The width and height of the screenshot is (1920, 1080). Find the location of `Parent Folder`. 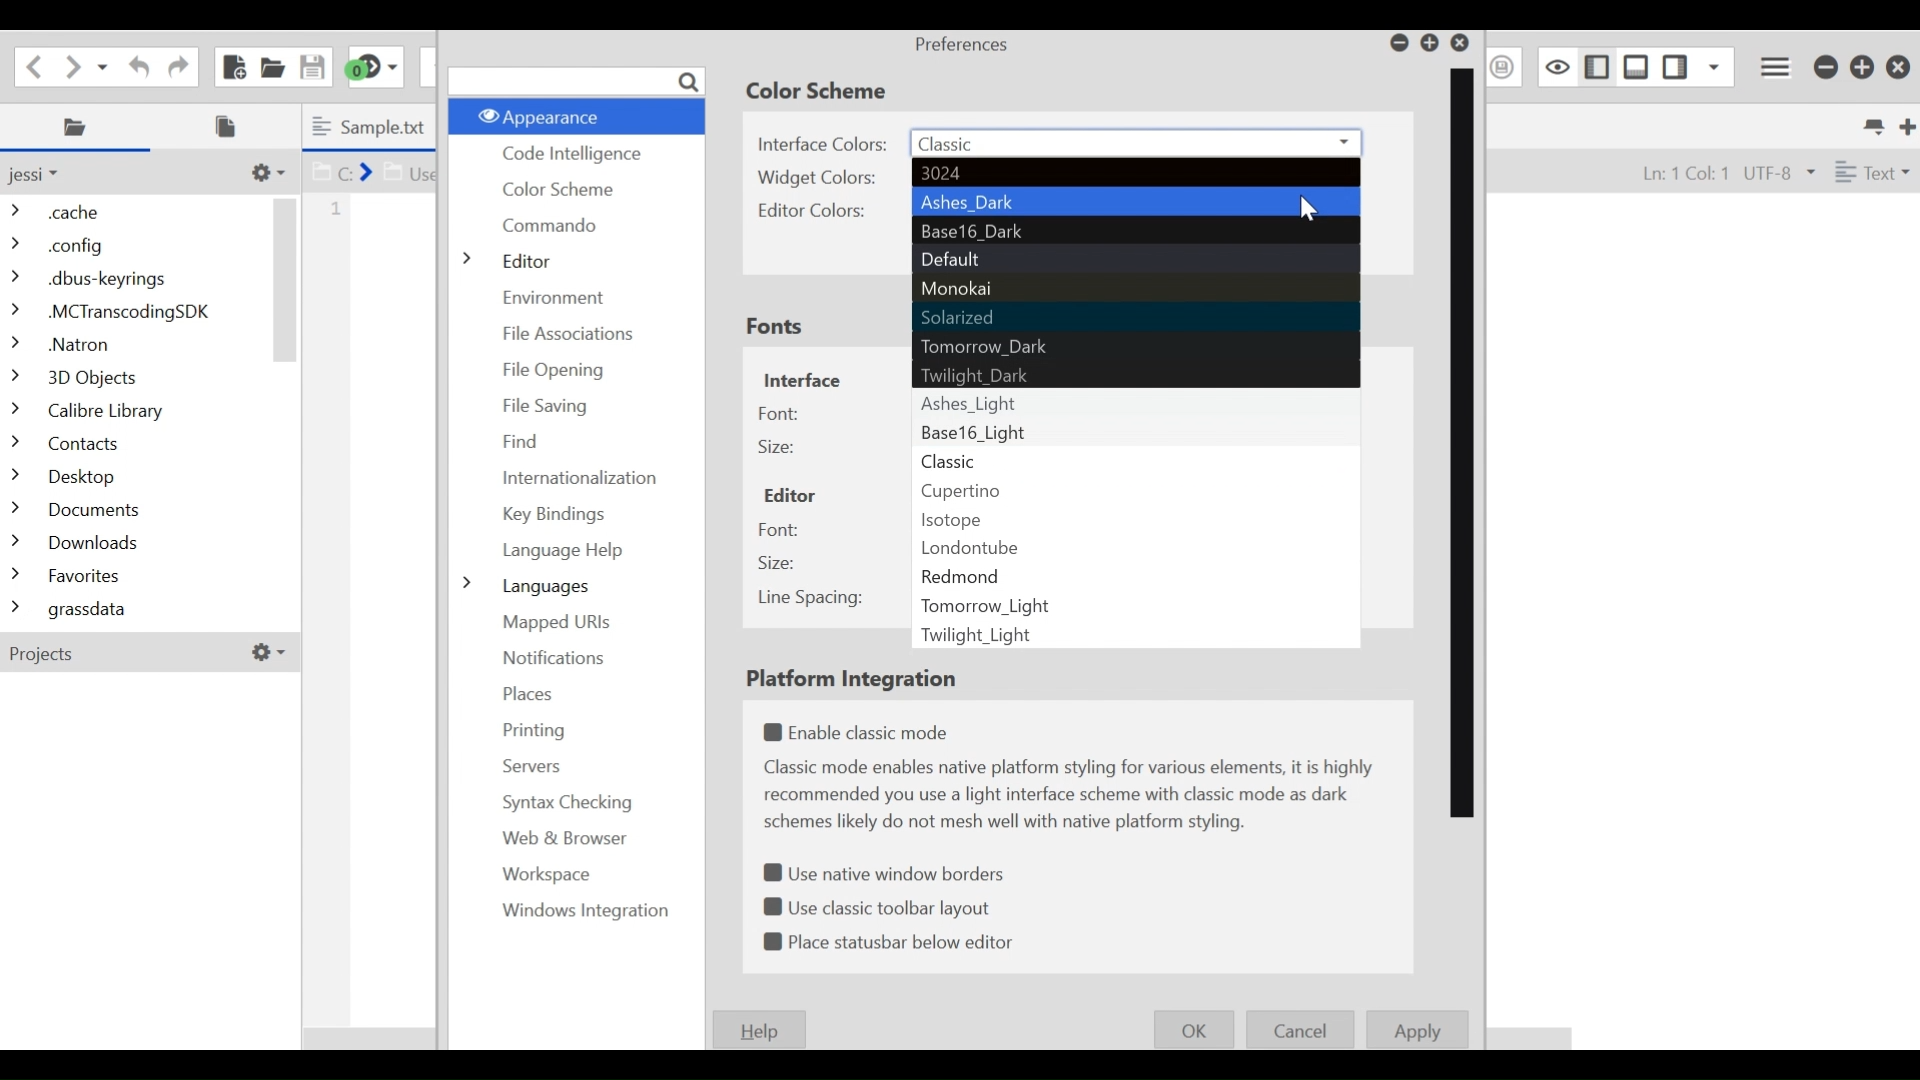

Parent Folder is located at coordinates (45, 174).